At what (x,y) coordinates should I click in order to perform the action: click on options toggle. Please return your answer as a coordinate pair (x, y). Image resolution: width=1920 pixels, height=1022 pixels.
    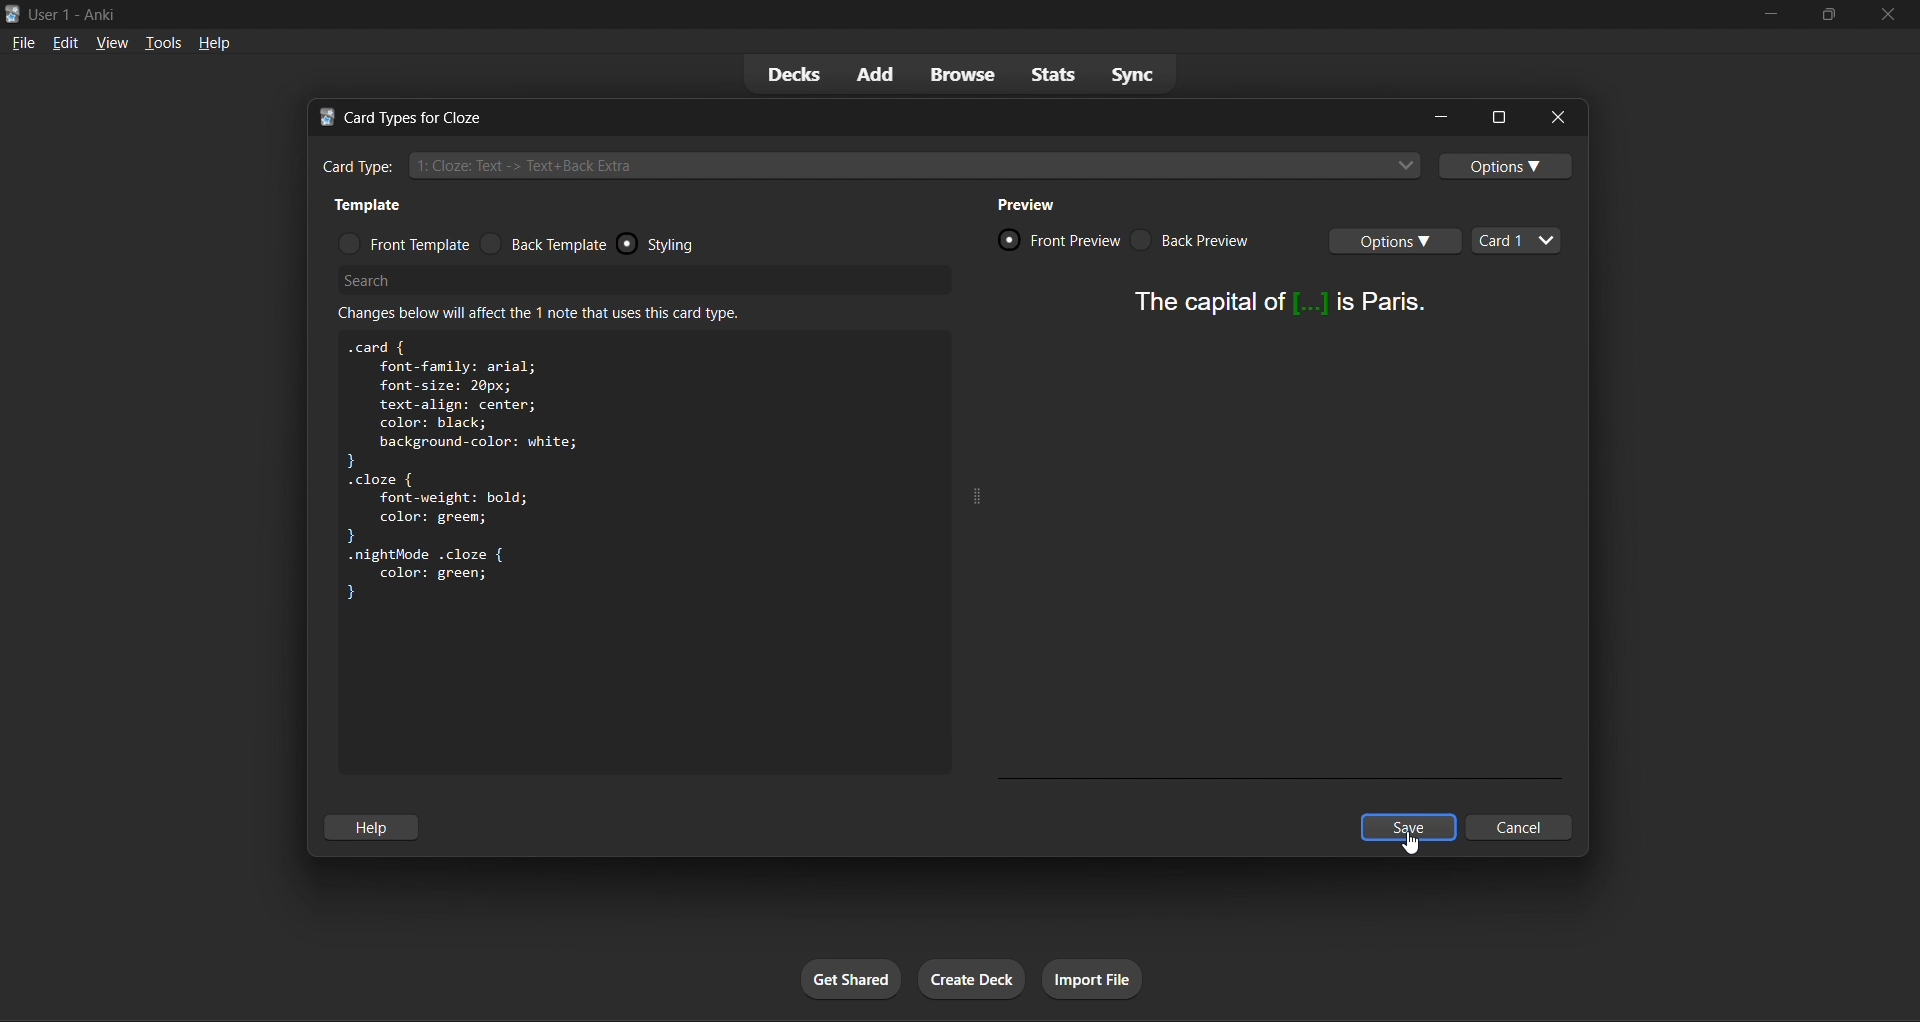
    Looking at the image, I should click on (1507, 169).